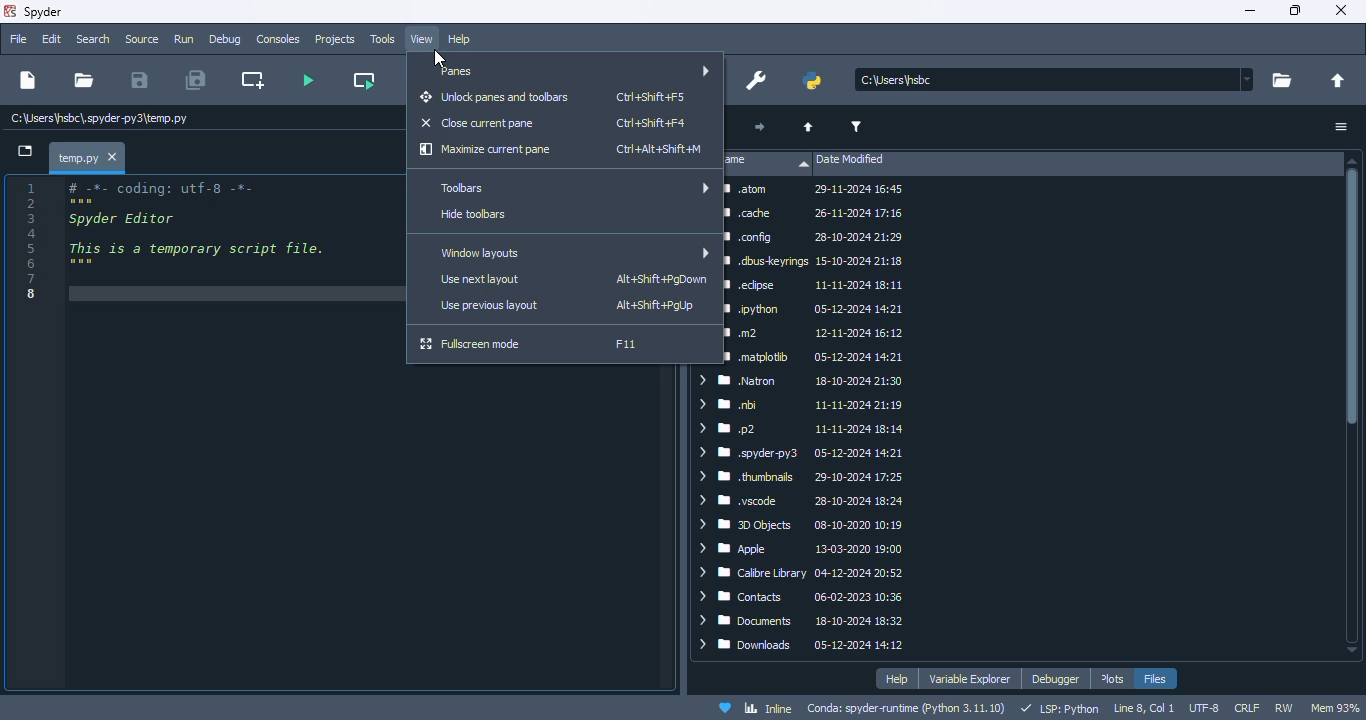 The height and width of the screenshot is (720, 1366). I want to click on close, so click(1340, 10).